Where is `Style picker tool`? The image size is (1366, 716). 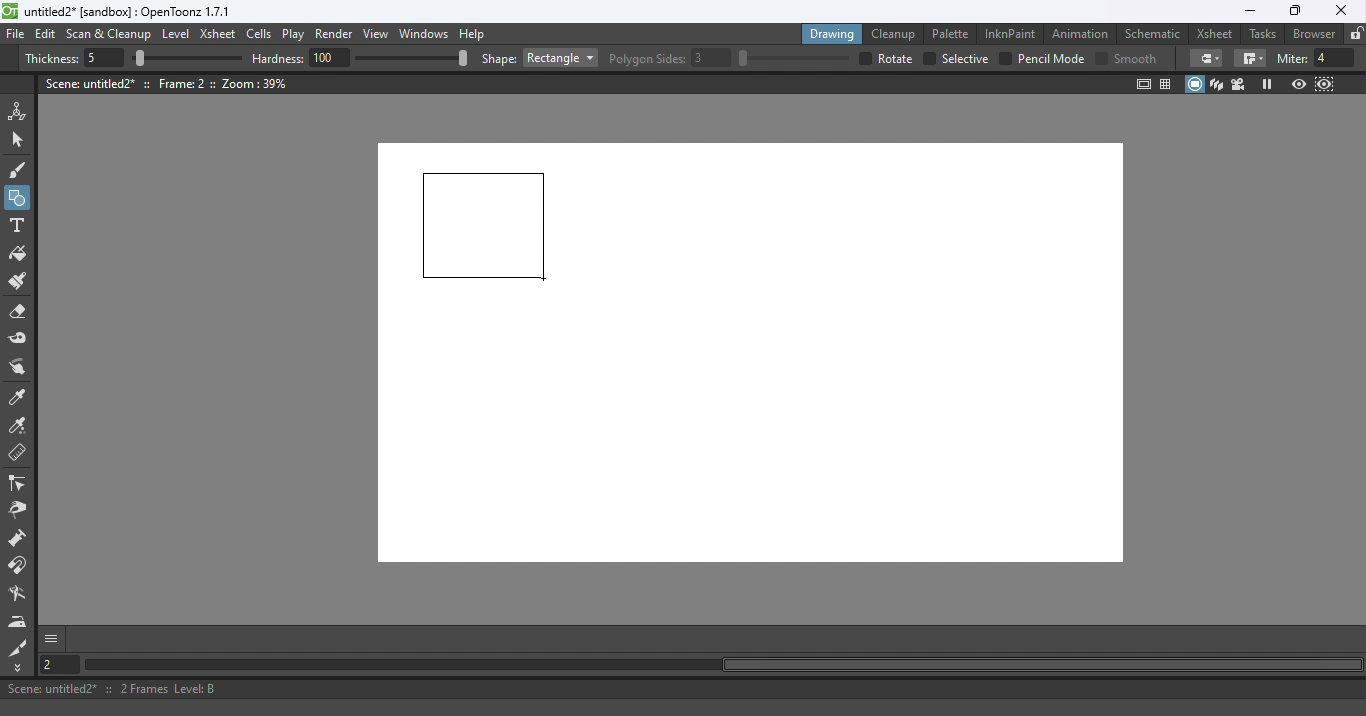
Style picker tool is located at coordinates (19, 398).